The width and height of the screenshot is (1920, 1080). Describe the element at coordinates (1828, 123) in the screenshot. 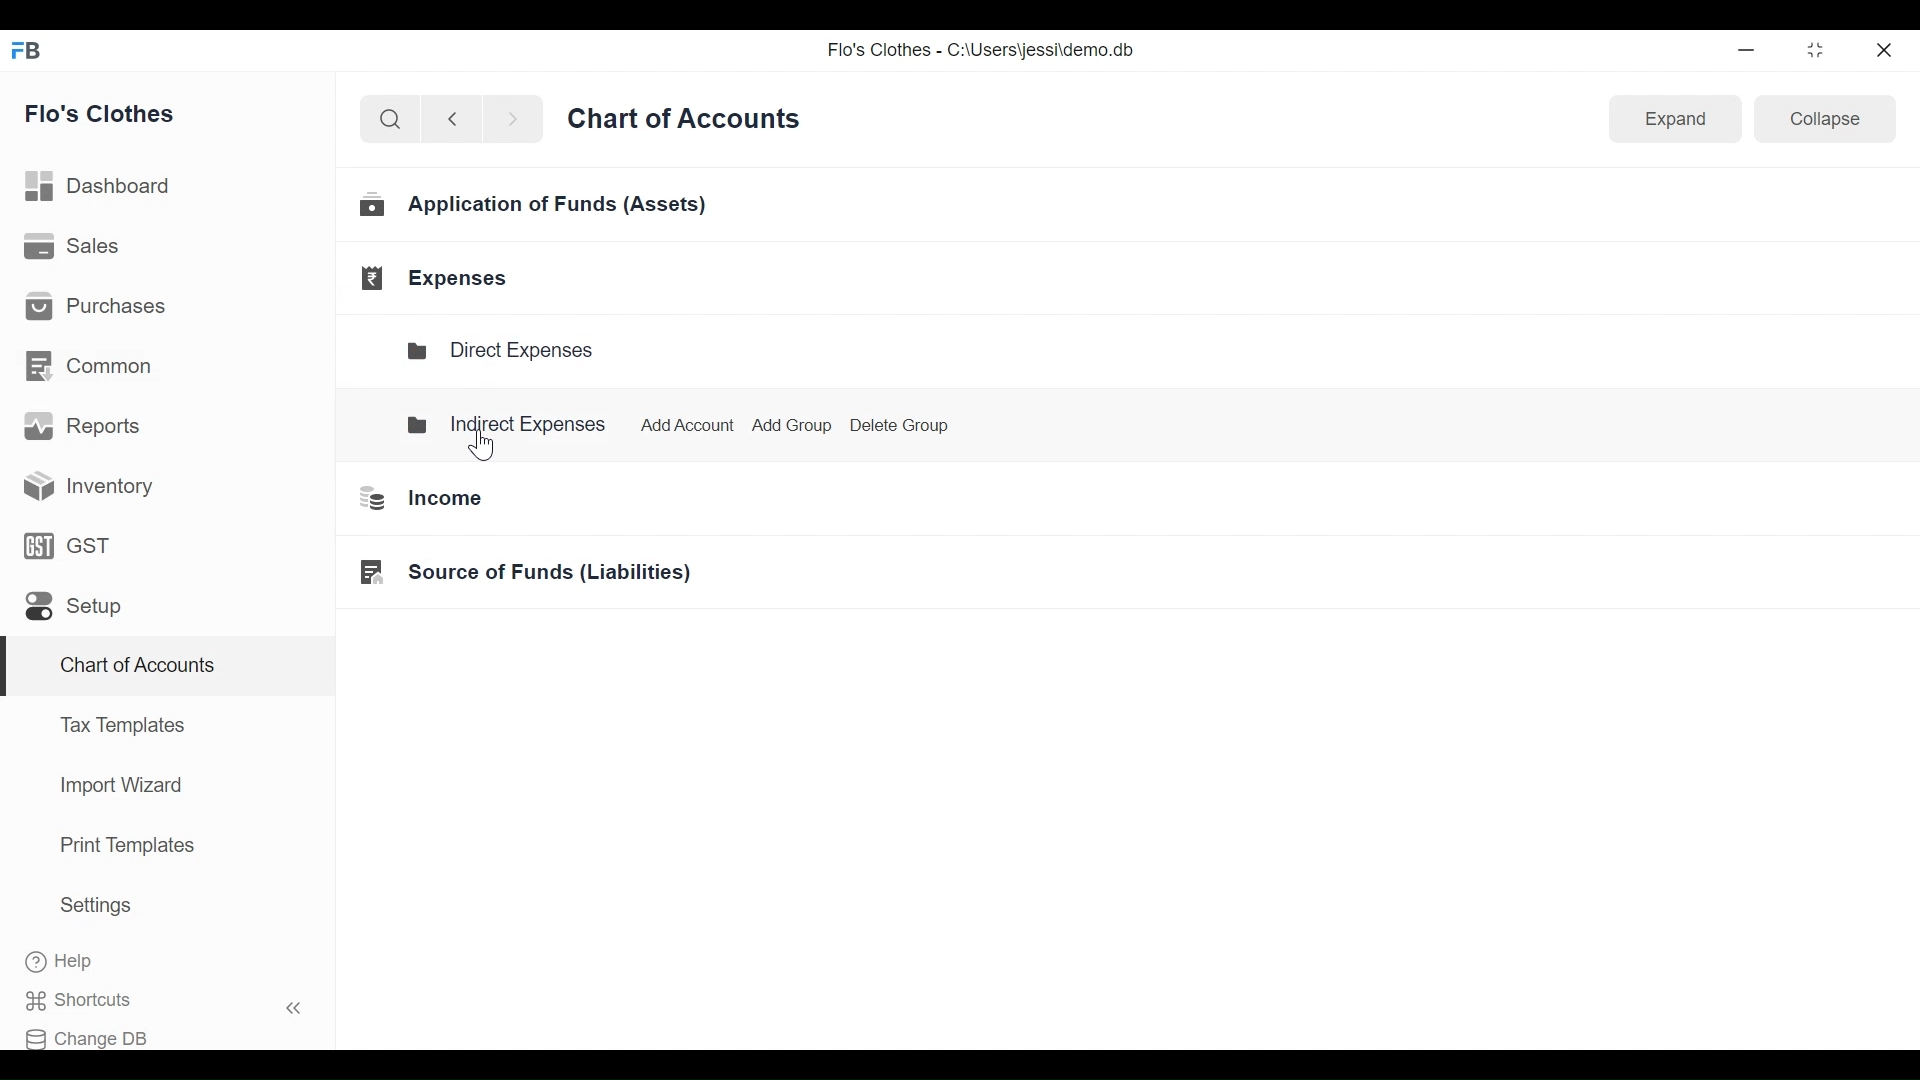

I see `Collapse` at that location.